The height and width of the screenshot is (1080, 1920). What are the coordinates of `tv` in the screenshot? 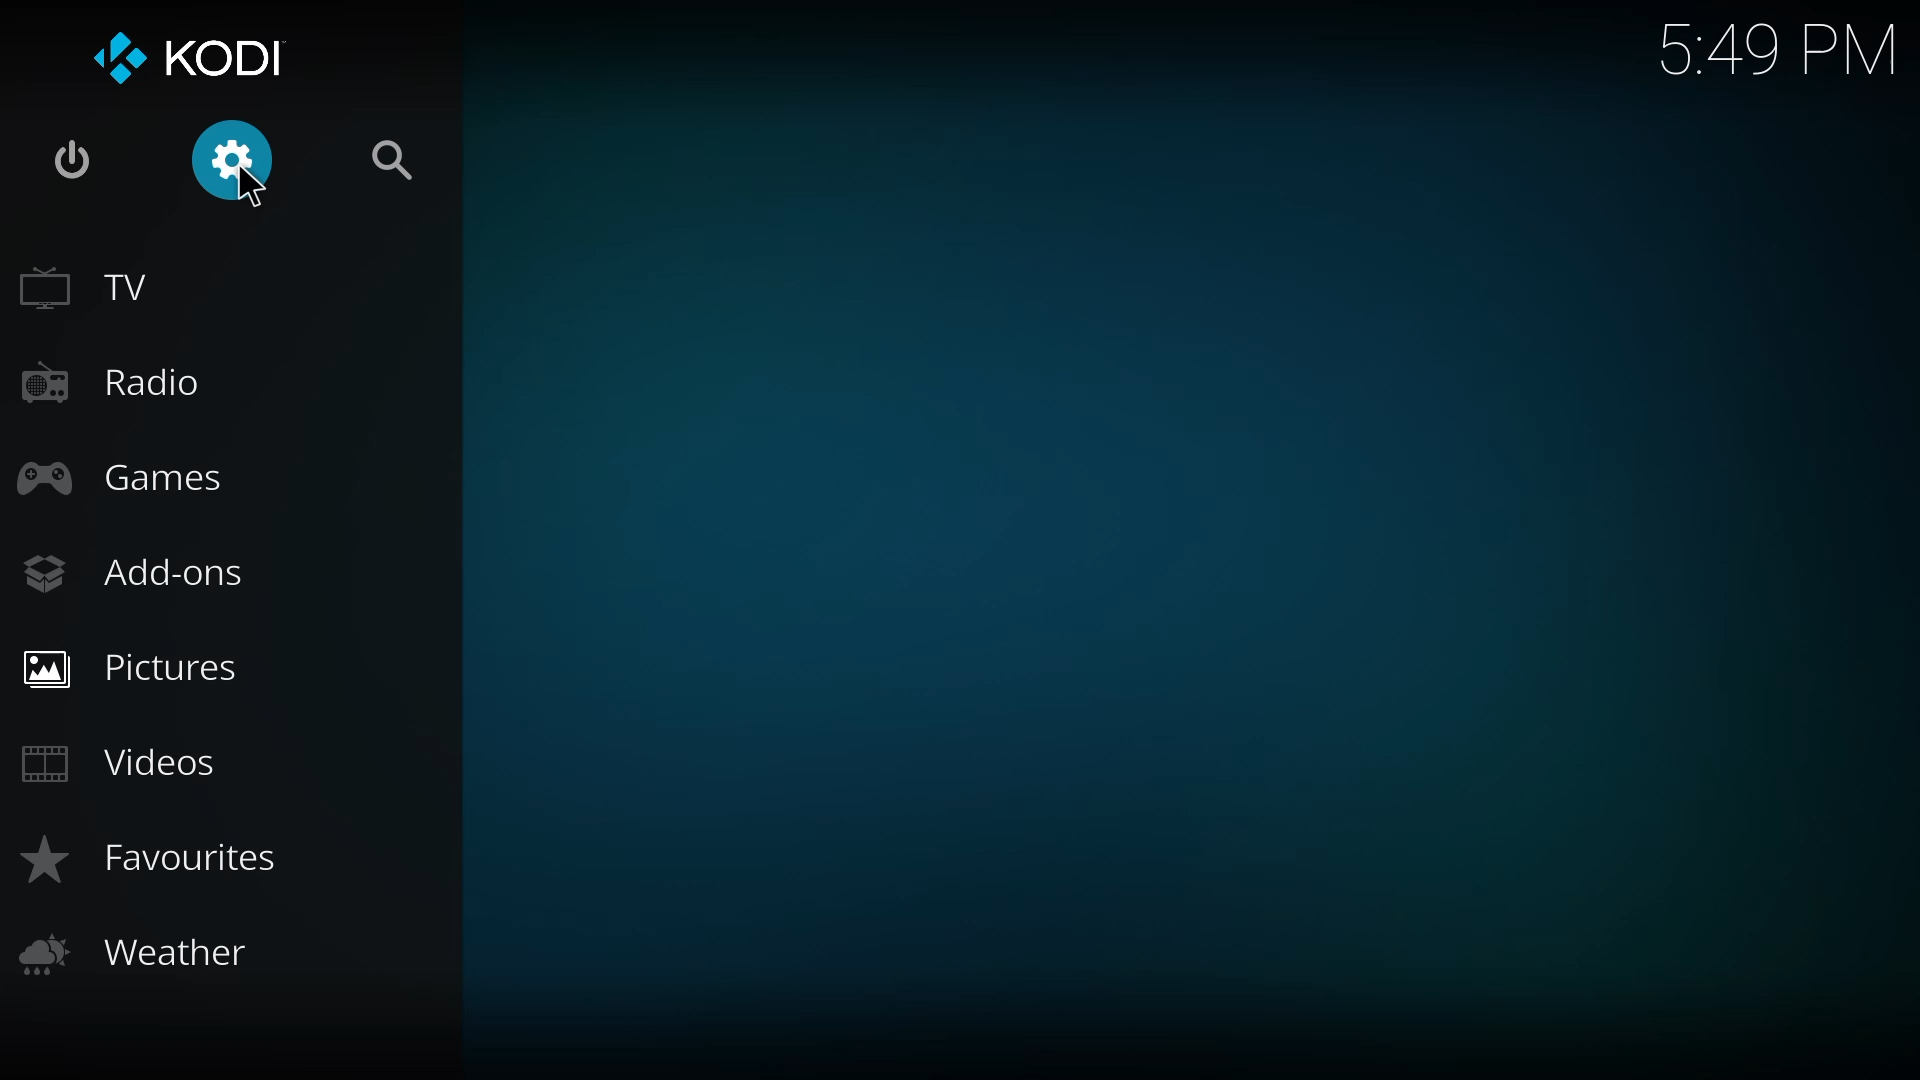 It's located at (96, 286).